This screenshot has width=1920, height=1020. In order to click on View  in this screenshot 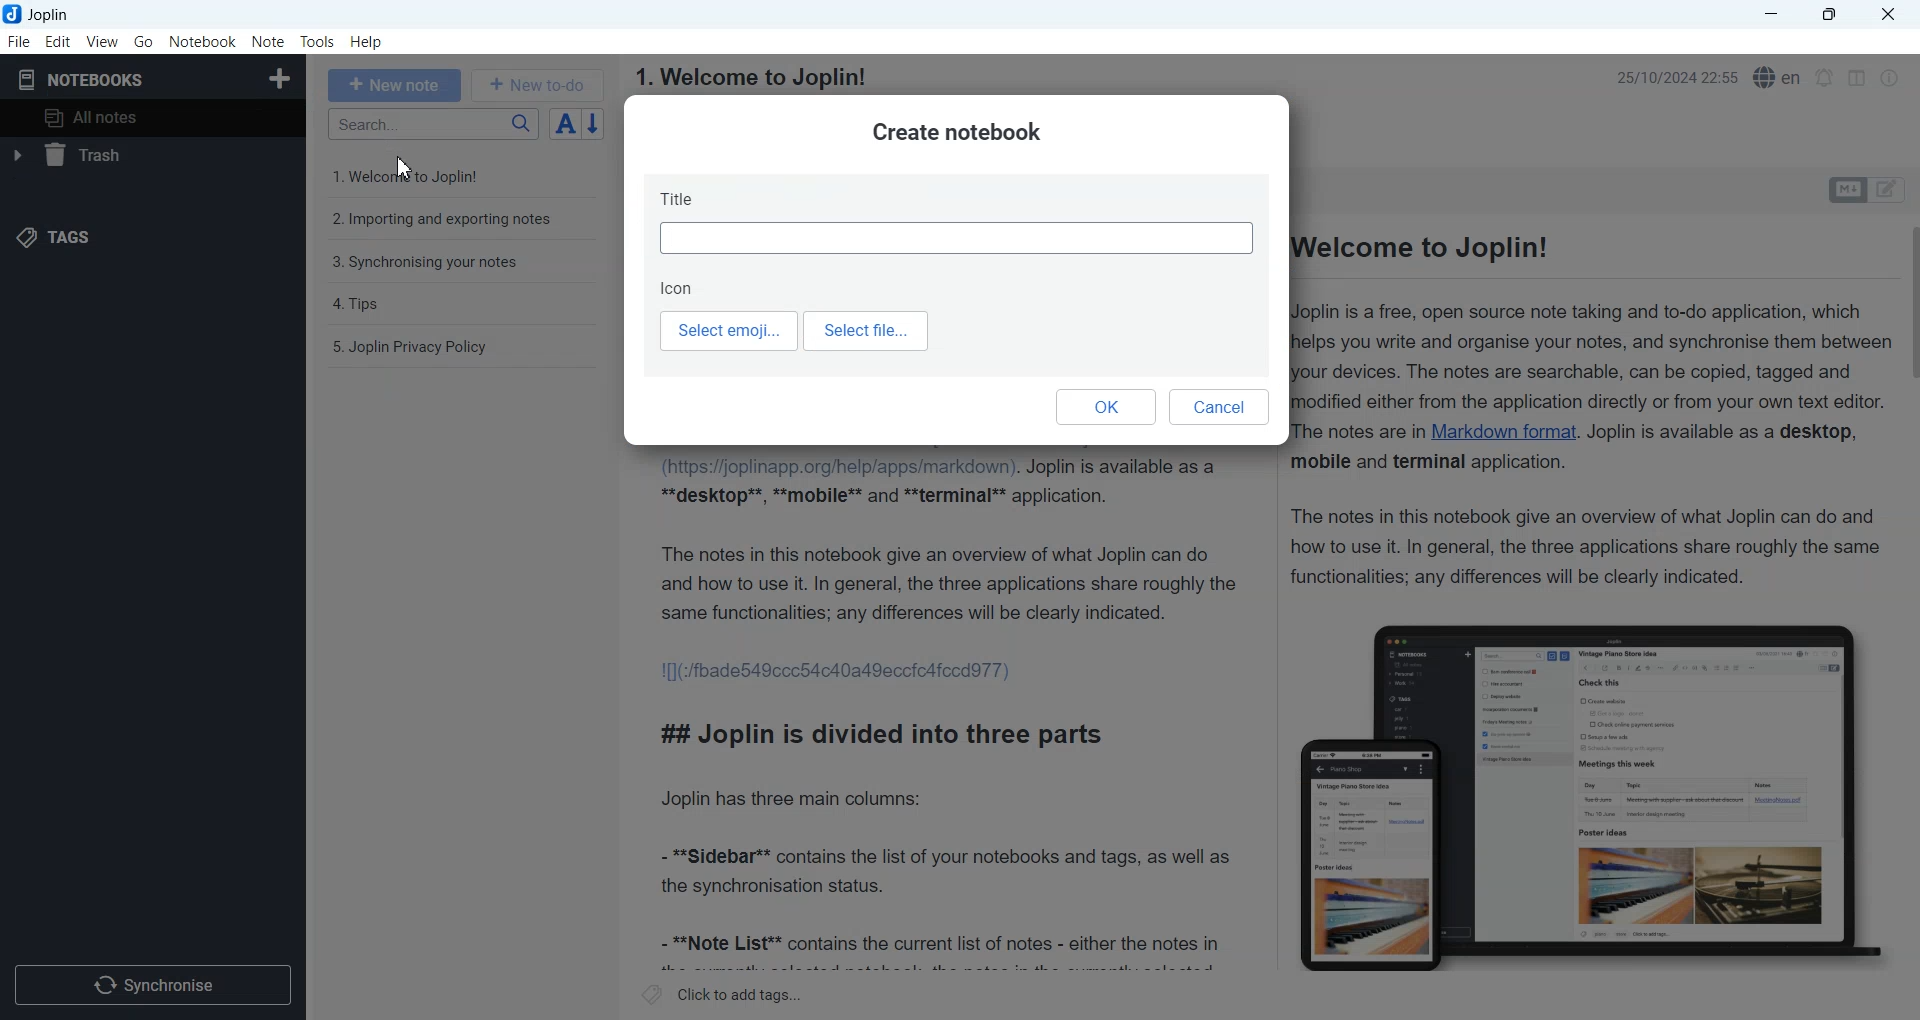, I will do `click(102, 41)`.